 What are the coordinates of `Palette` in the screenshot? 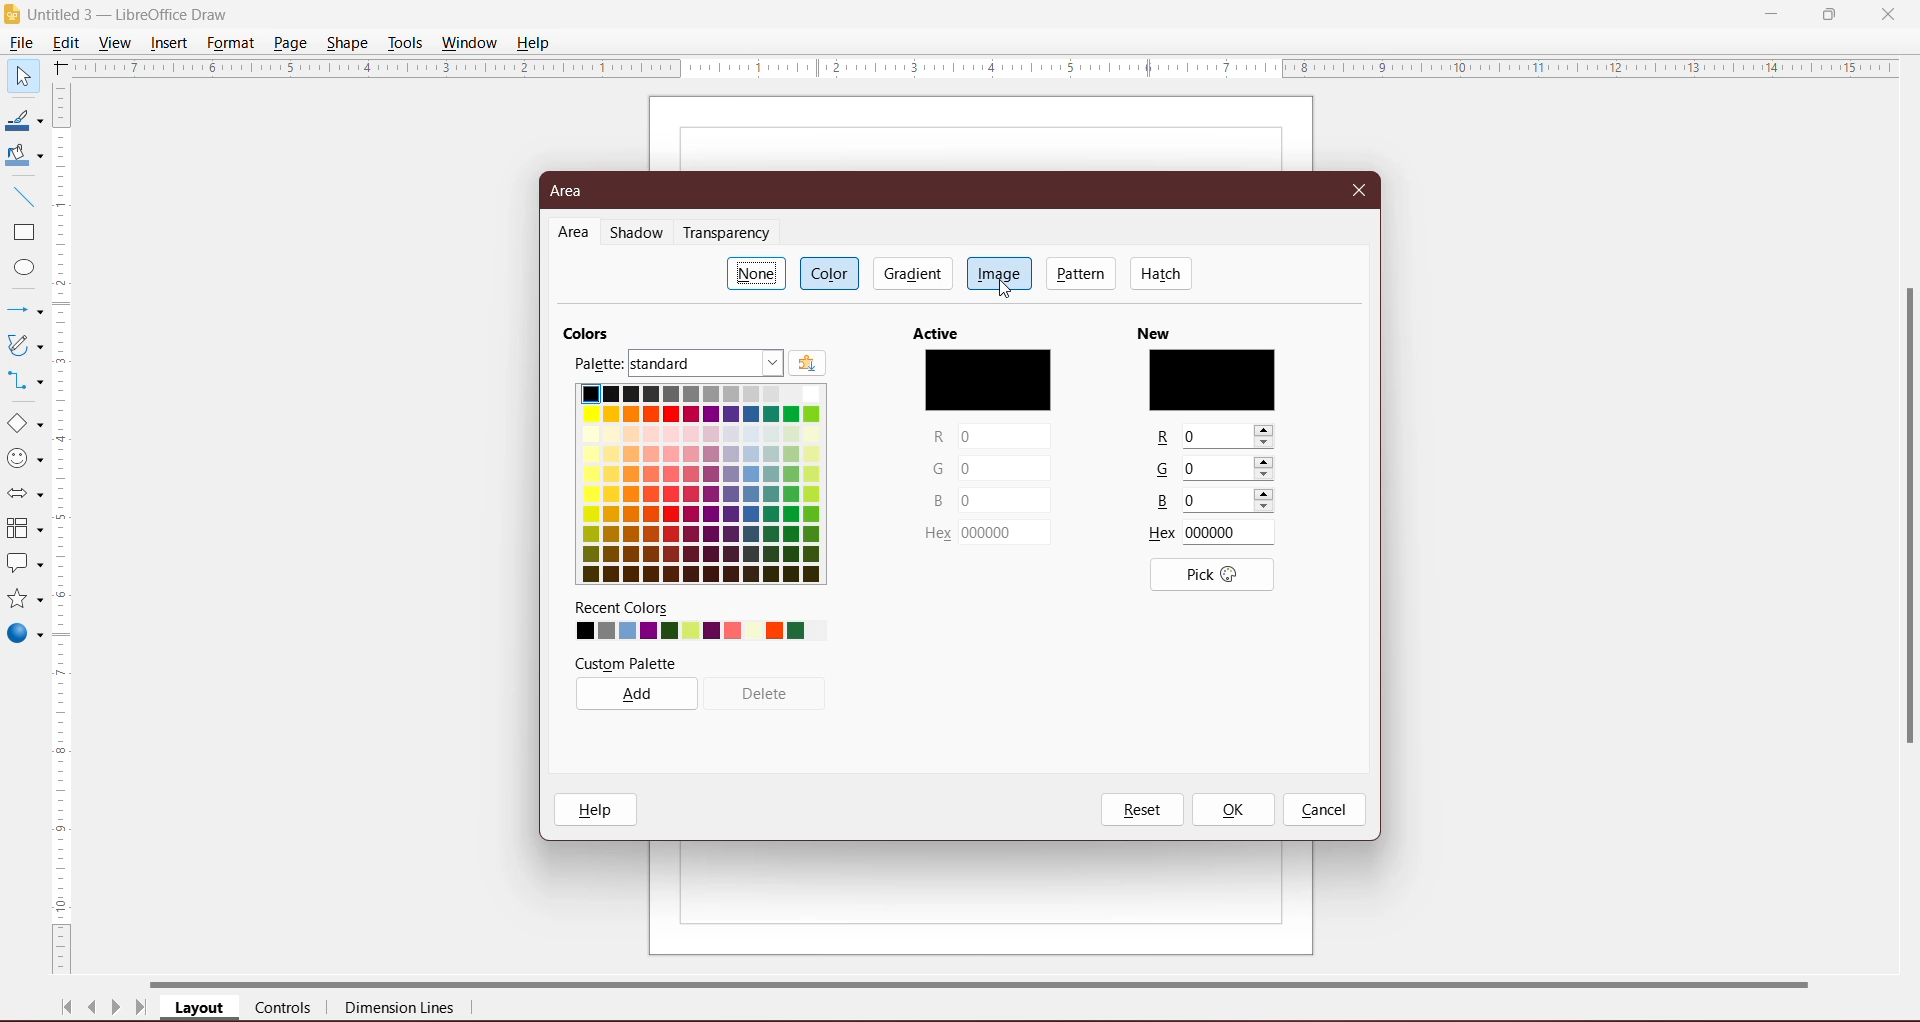 It's located at (597, 364).